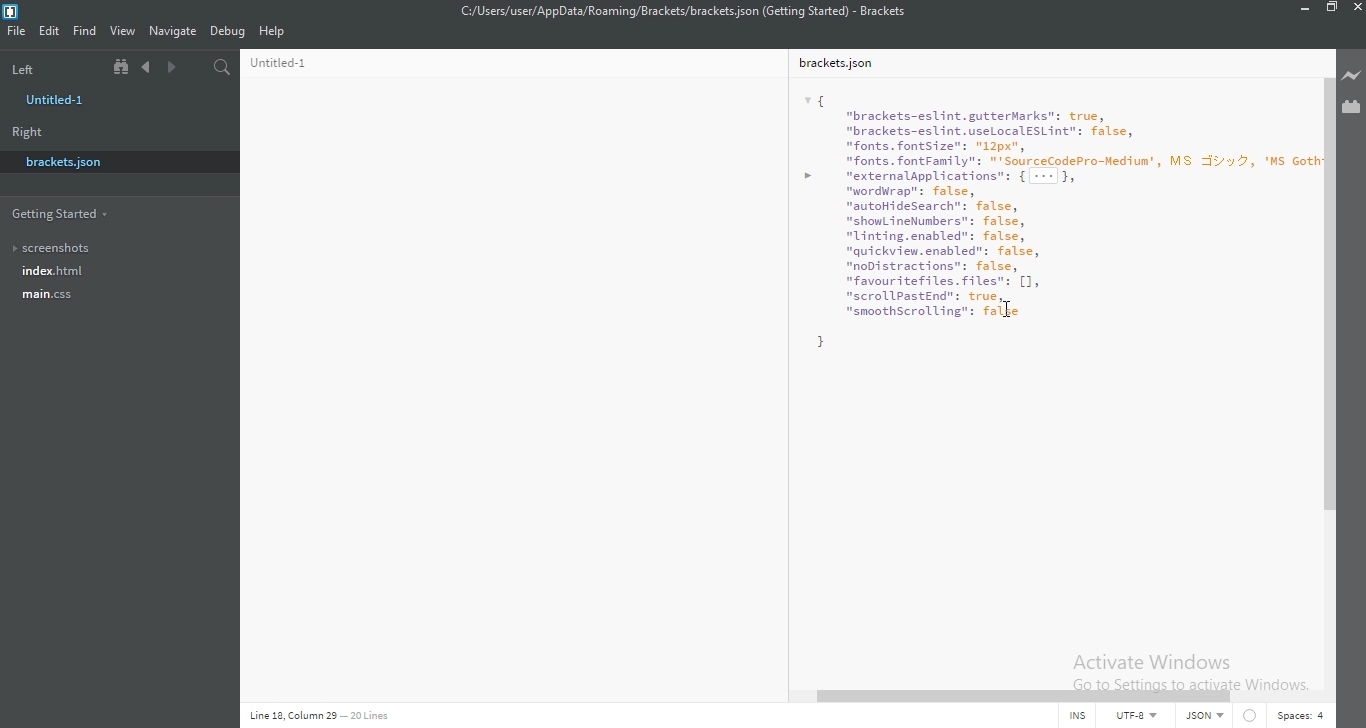 This screenshot has height=728, width=1366. Describe the element at coordinates (1353, 71) in the screenshot. I see `Live preview` at that location.